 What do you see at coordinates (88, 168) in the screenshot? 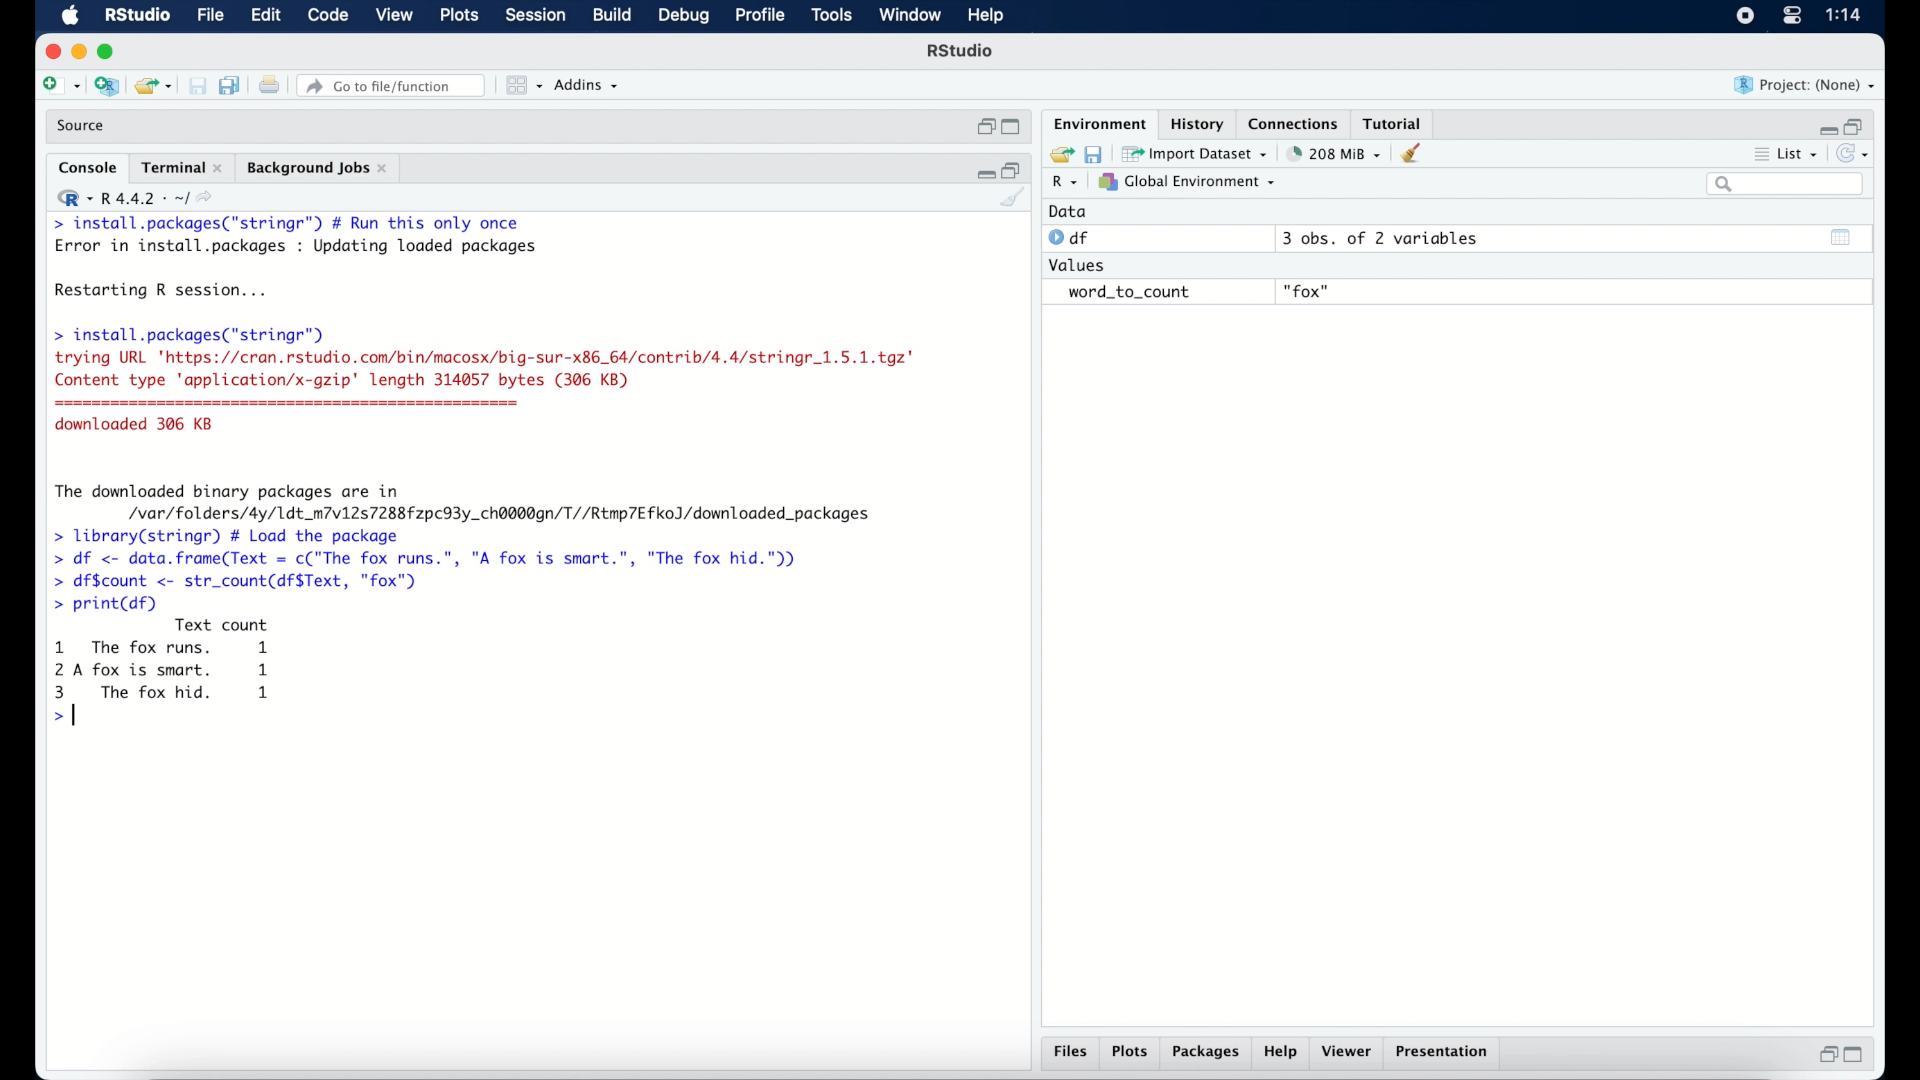
I see `console` at bounding box center [88, 168].